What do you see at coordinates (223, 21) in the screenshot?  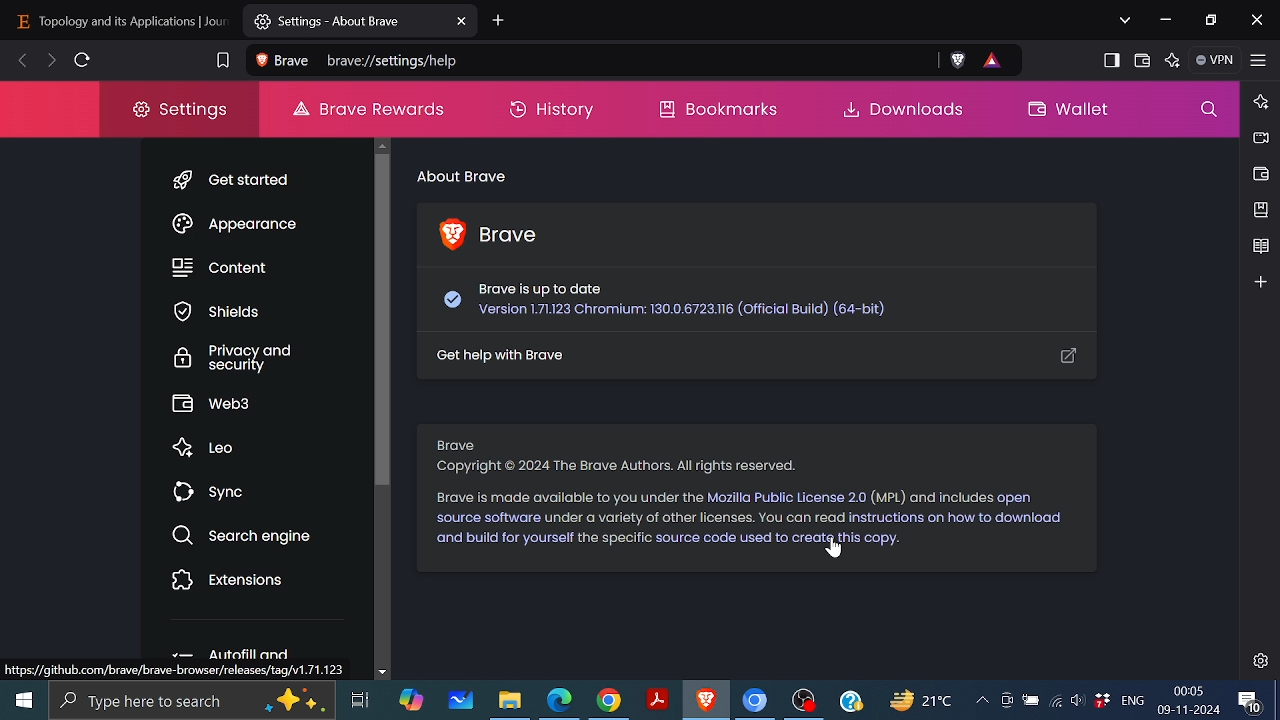 I see `Close window` at bounding box center [223, 21].